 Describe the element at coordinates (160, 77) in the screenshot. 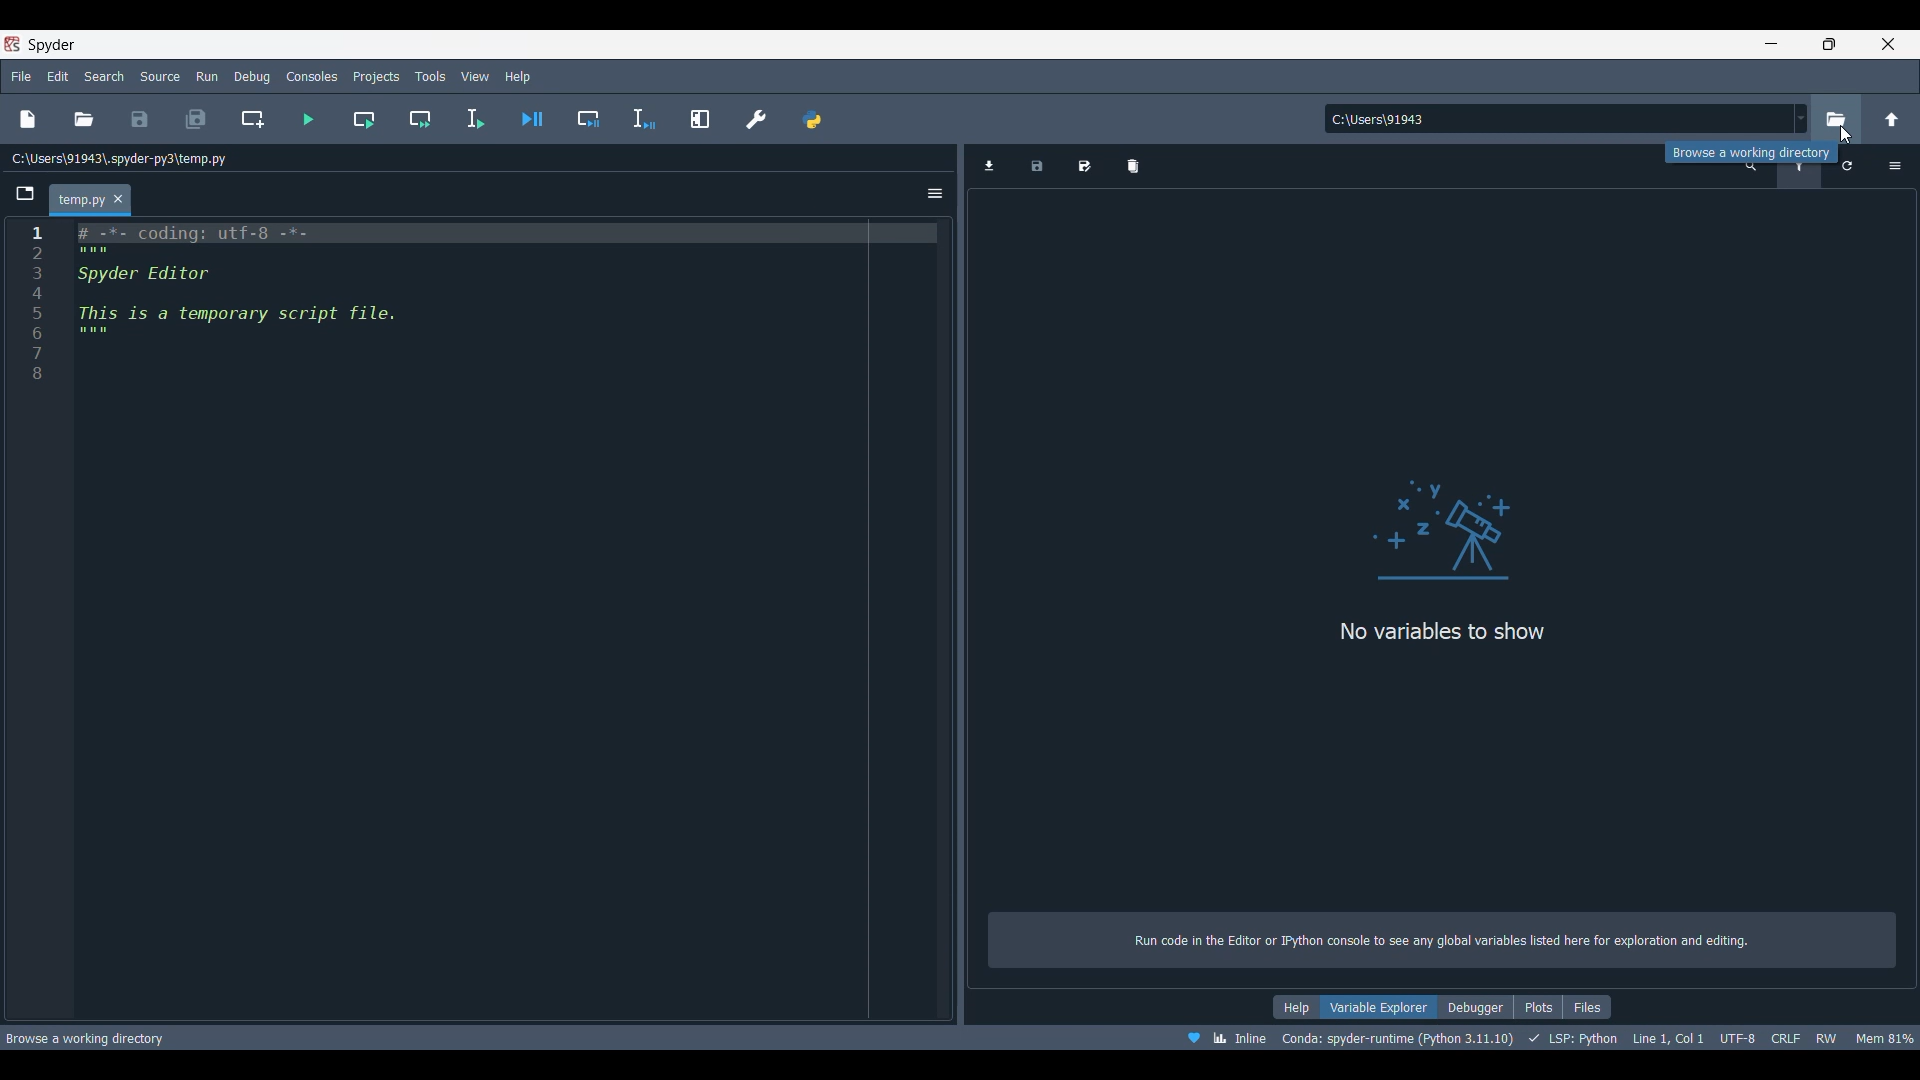

I see `Source menu` at that location.